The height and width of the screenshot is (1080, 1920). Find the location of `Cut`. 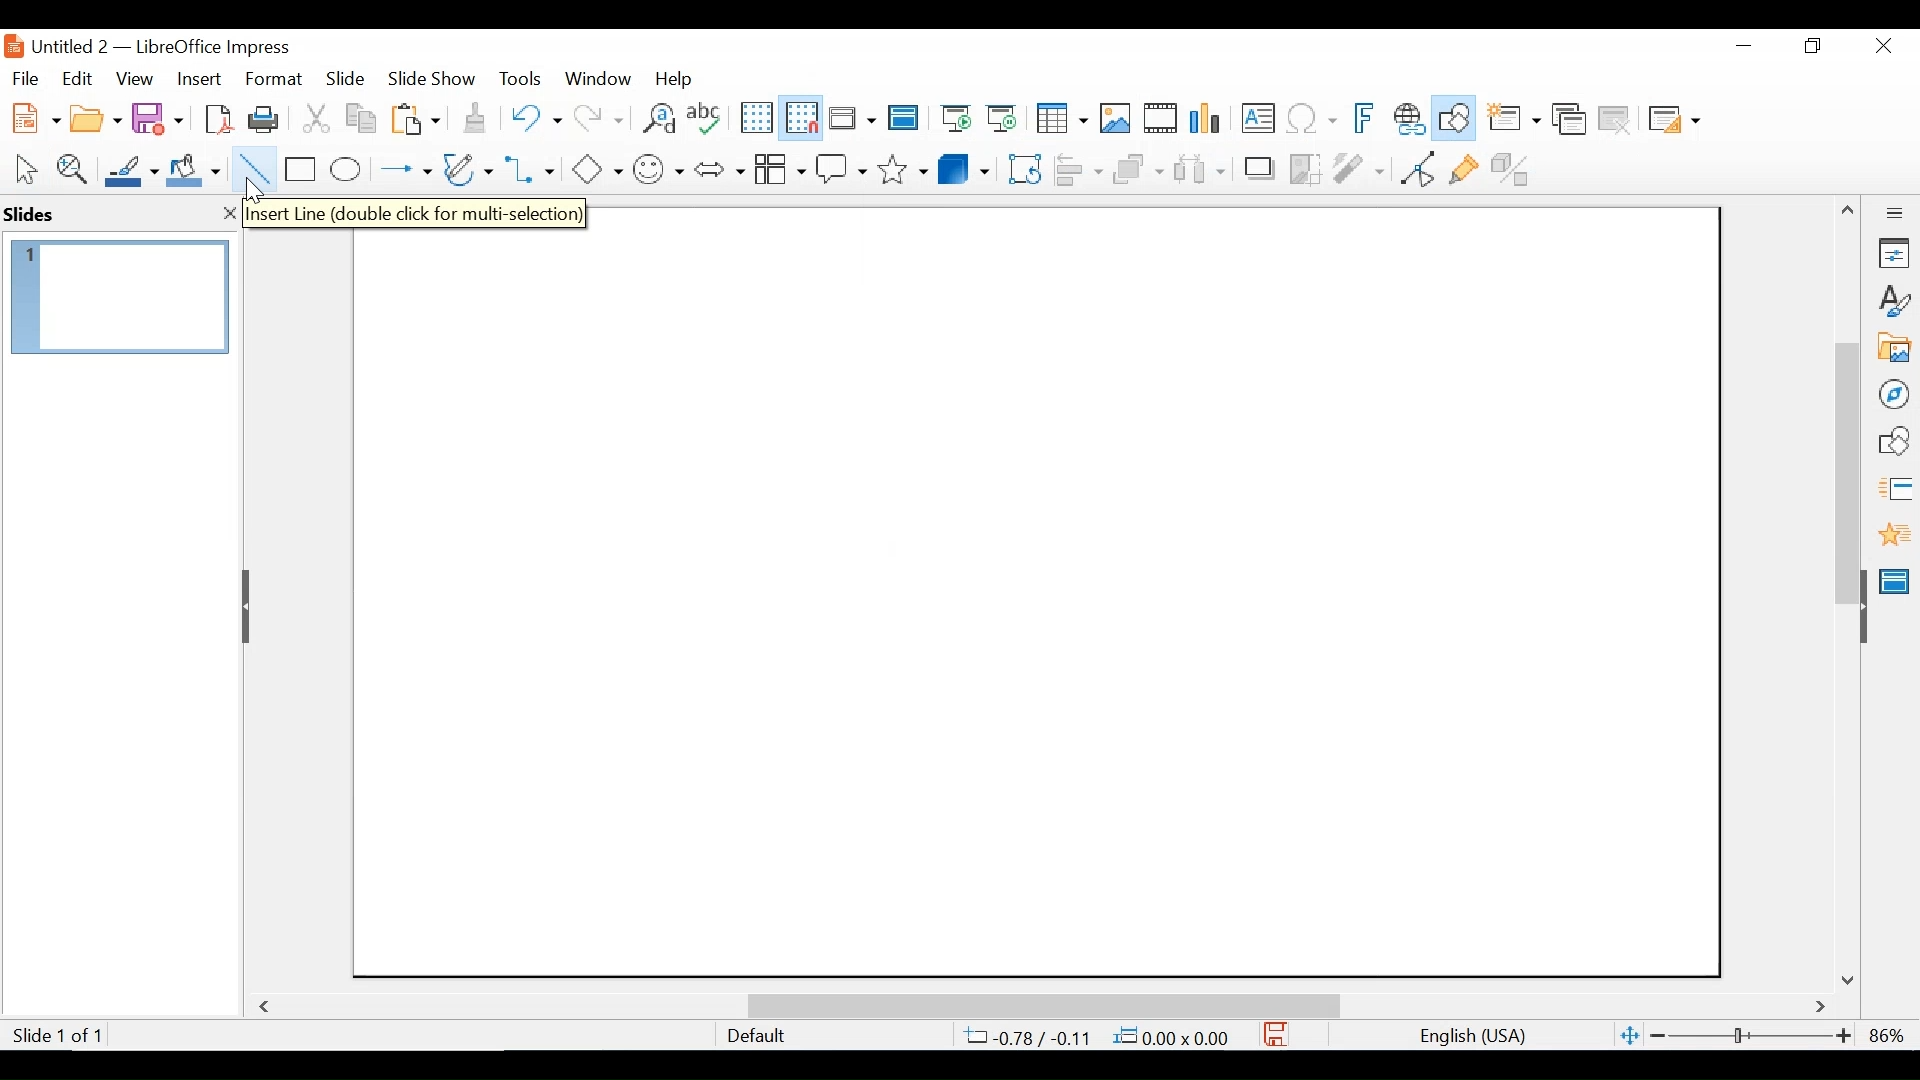

Cut is located at coordinates (314, 118).